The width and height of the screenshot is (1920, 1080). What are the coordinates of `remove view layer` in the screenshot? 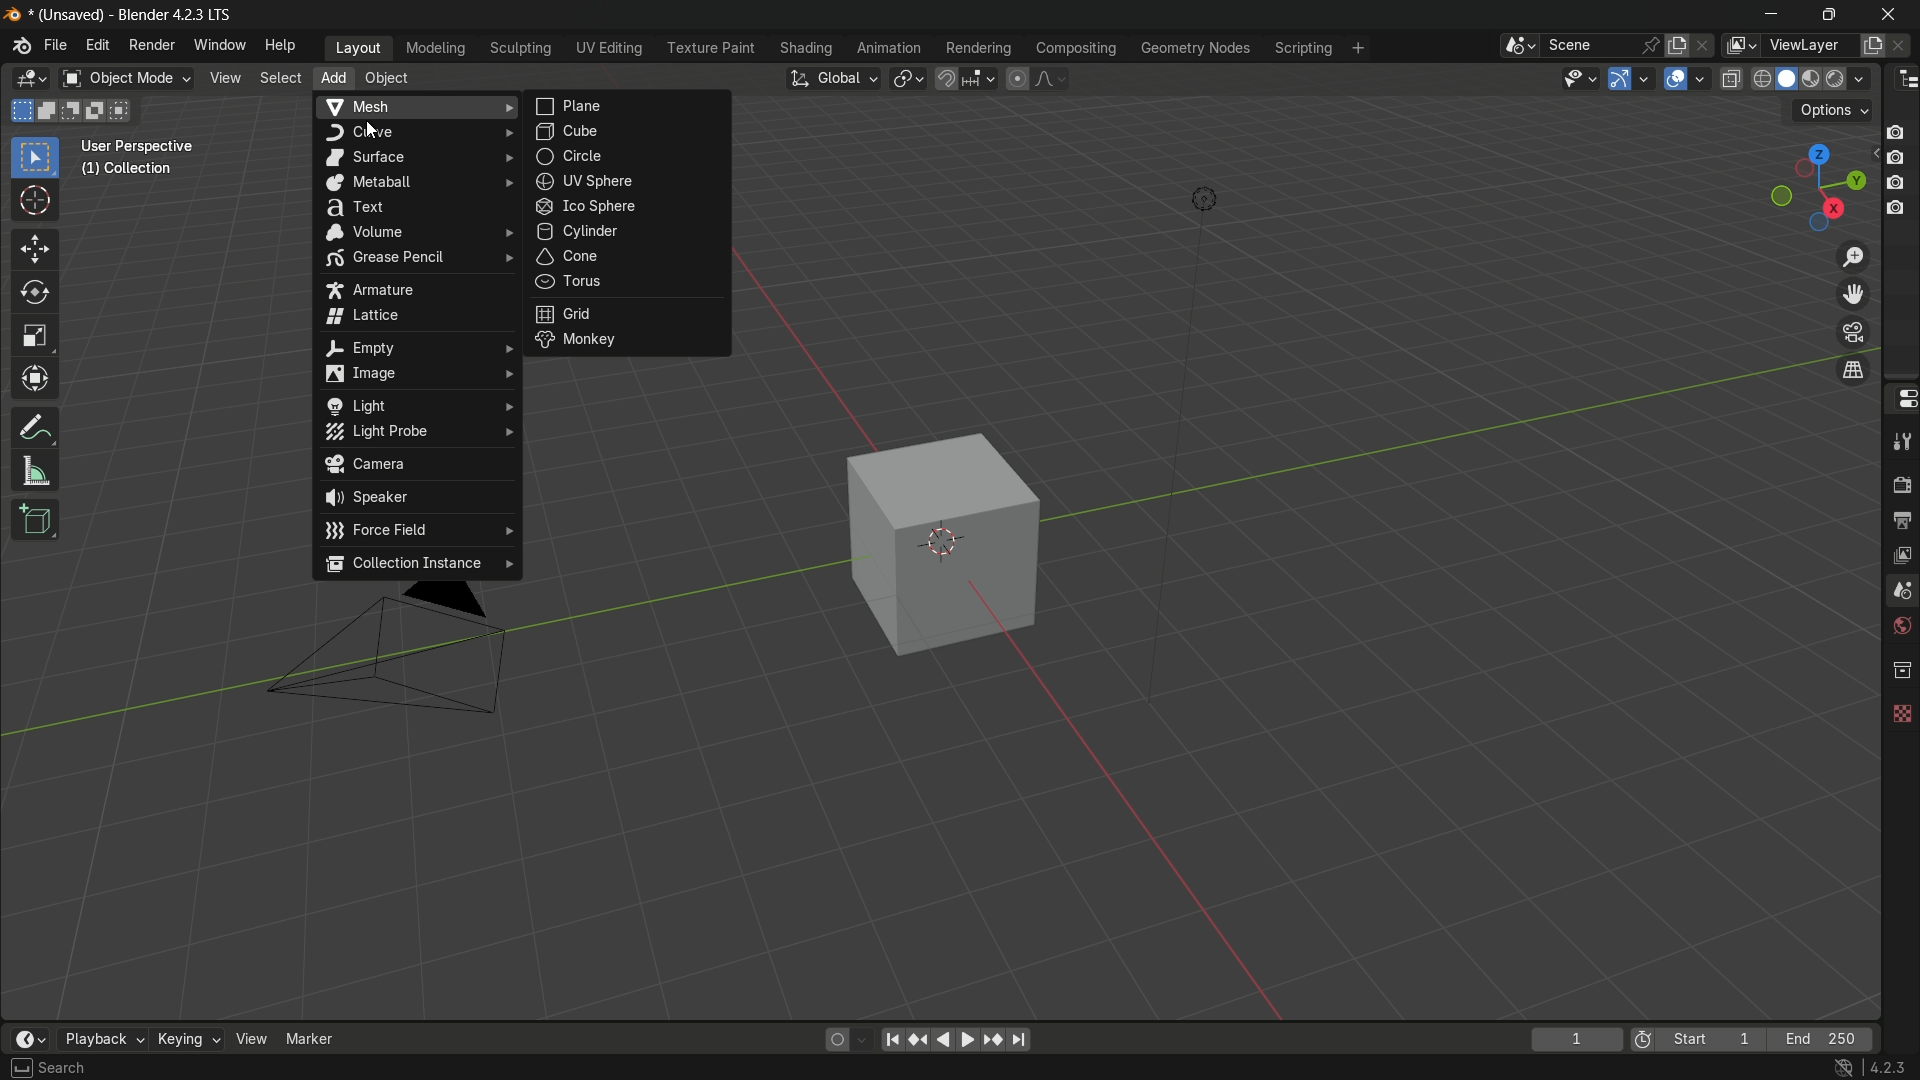 It's located at (1904, 46).